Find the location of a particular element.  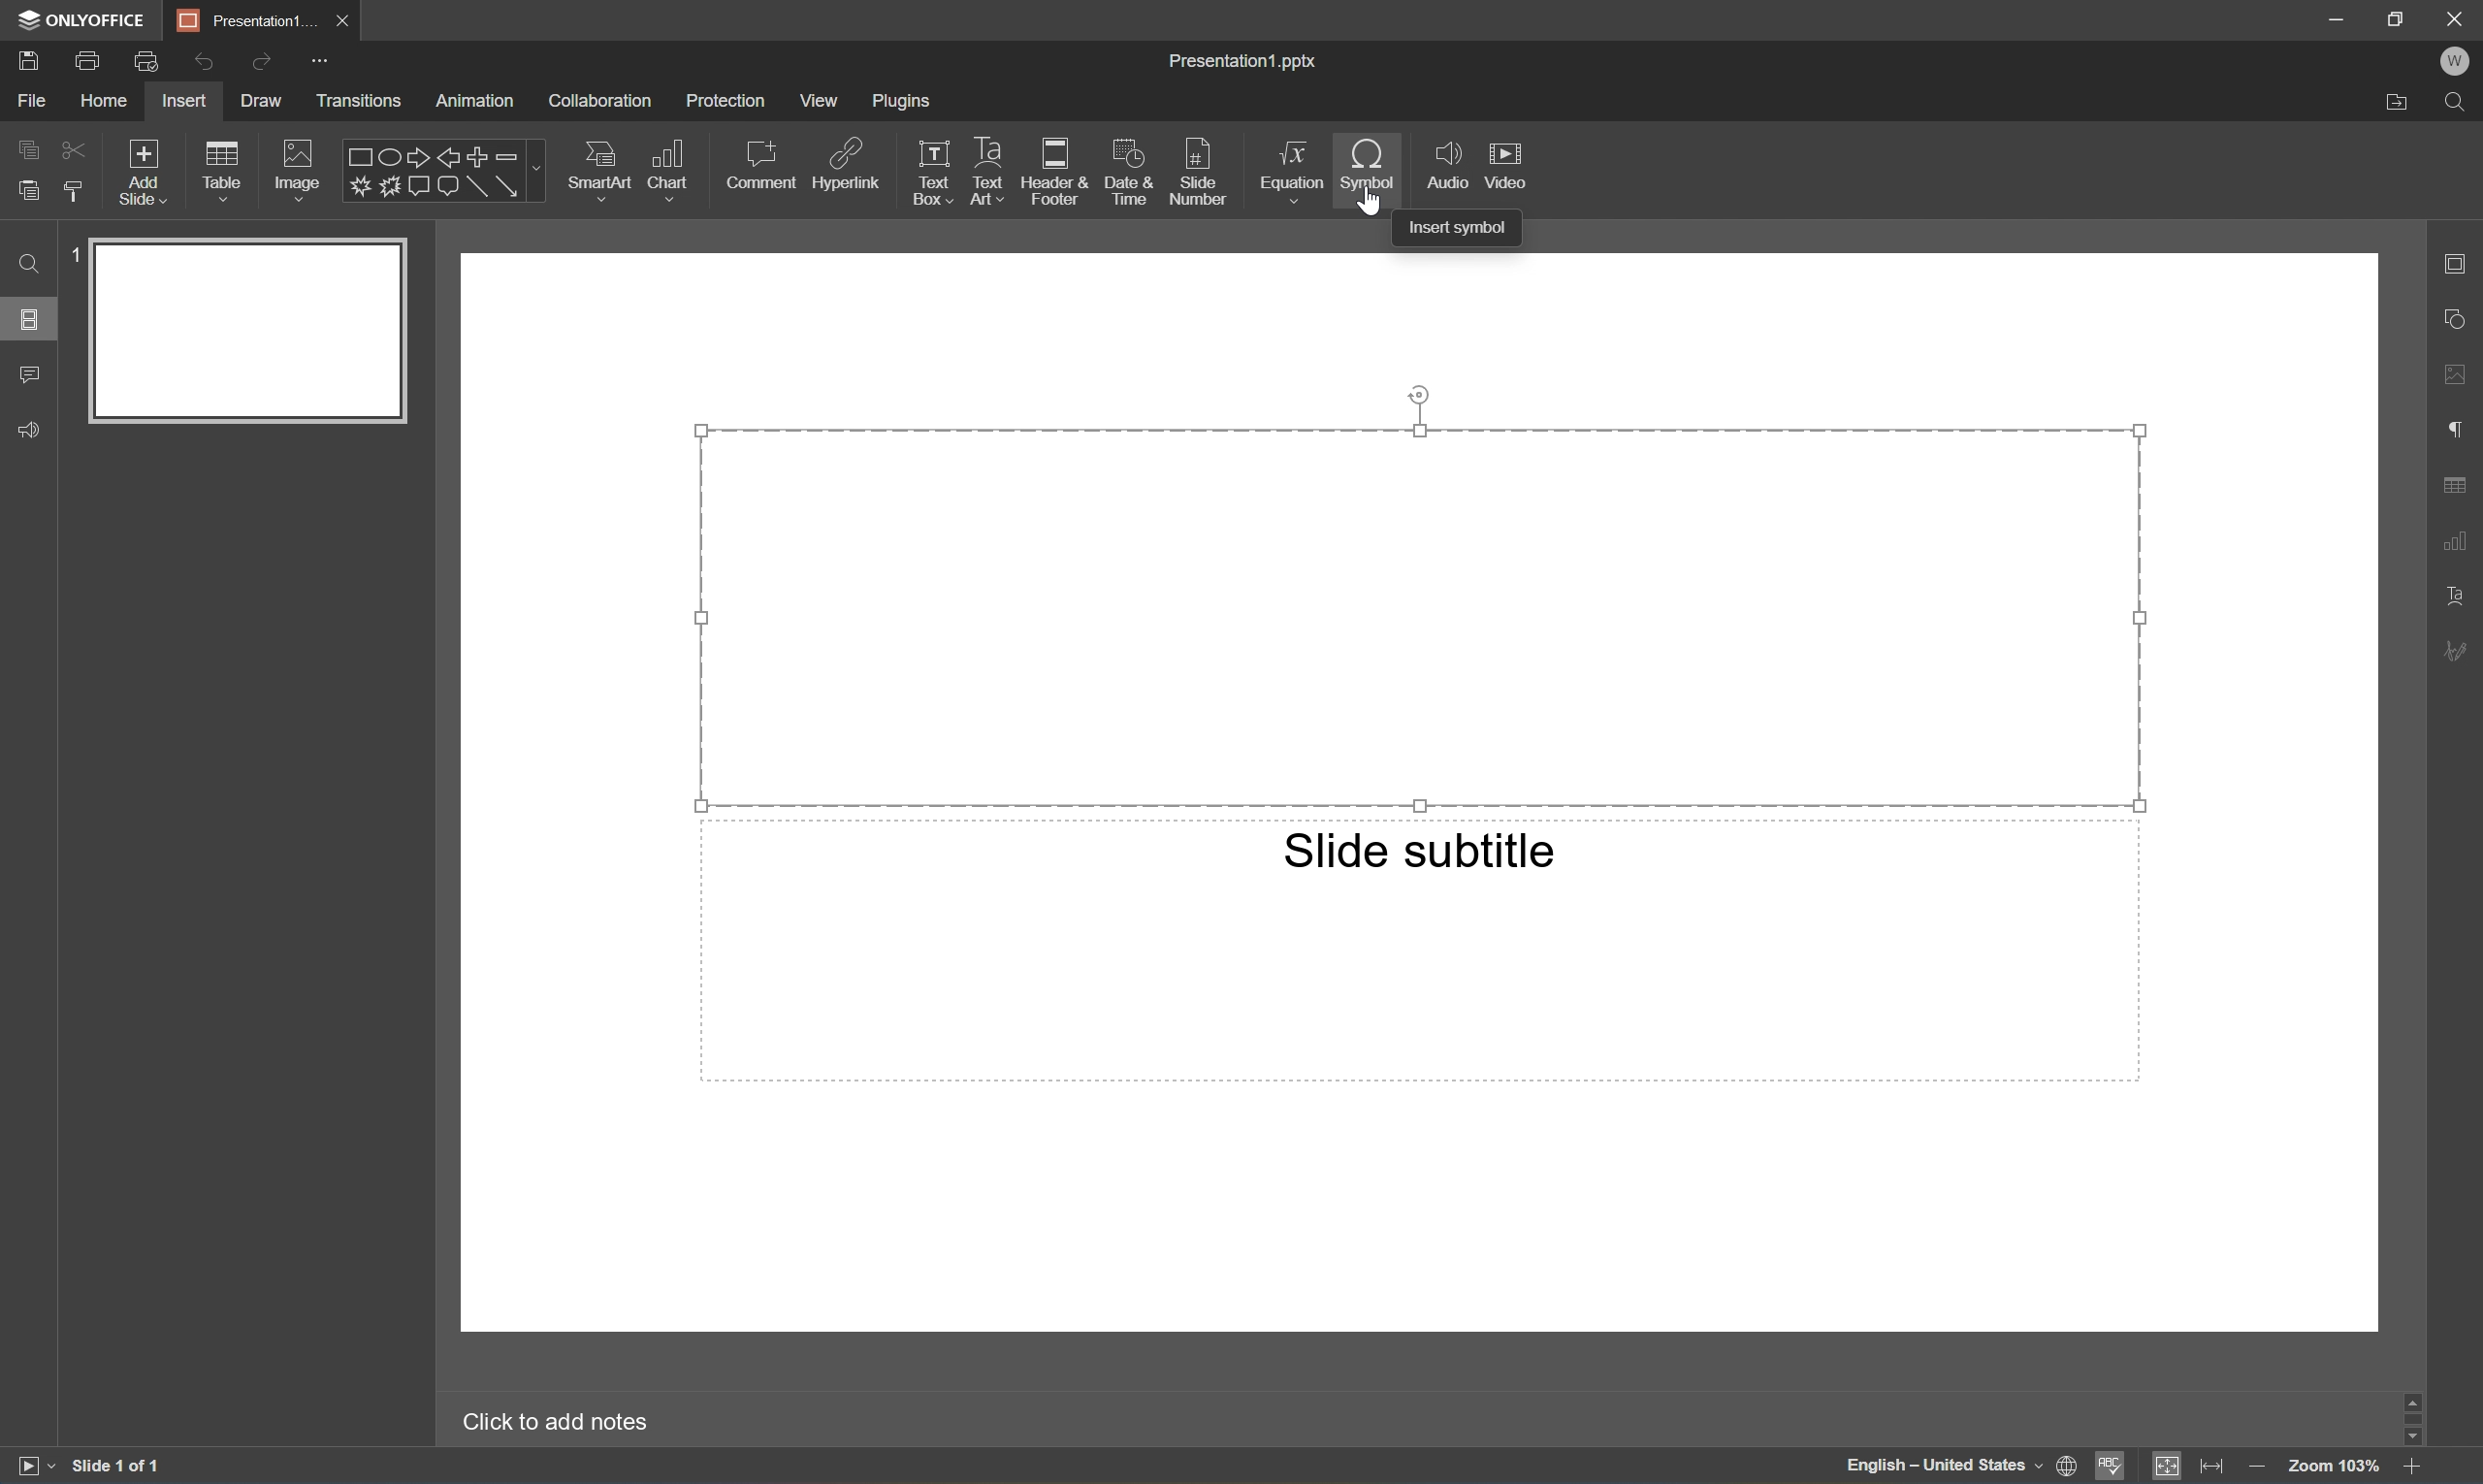

Comment is located at coordinates (764, 160).